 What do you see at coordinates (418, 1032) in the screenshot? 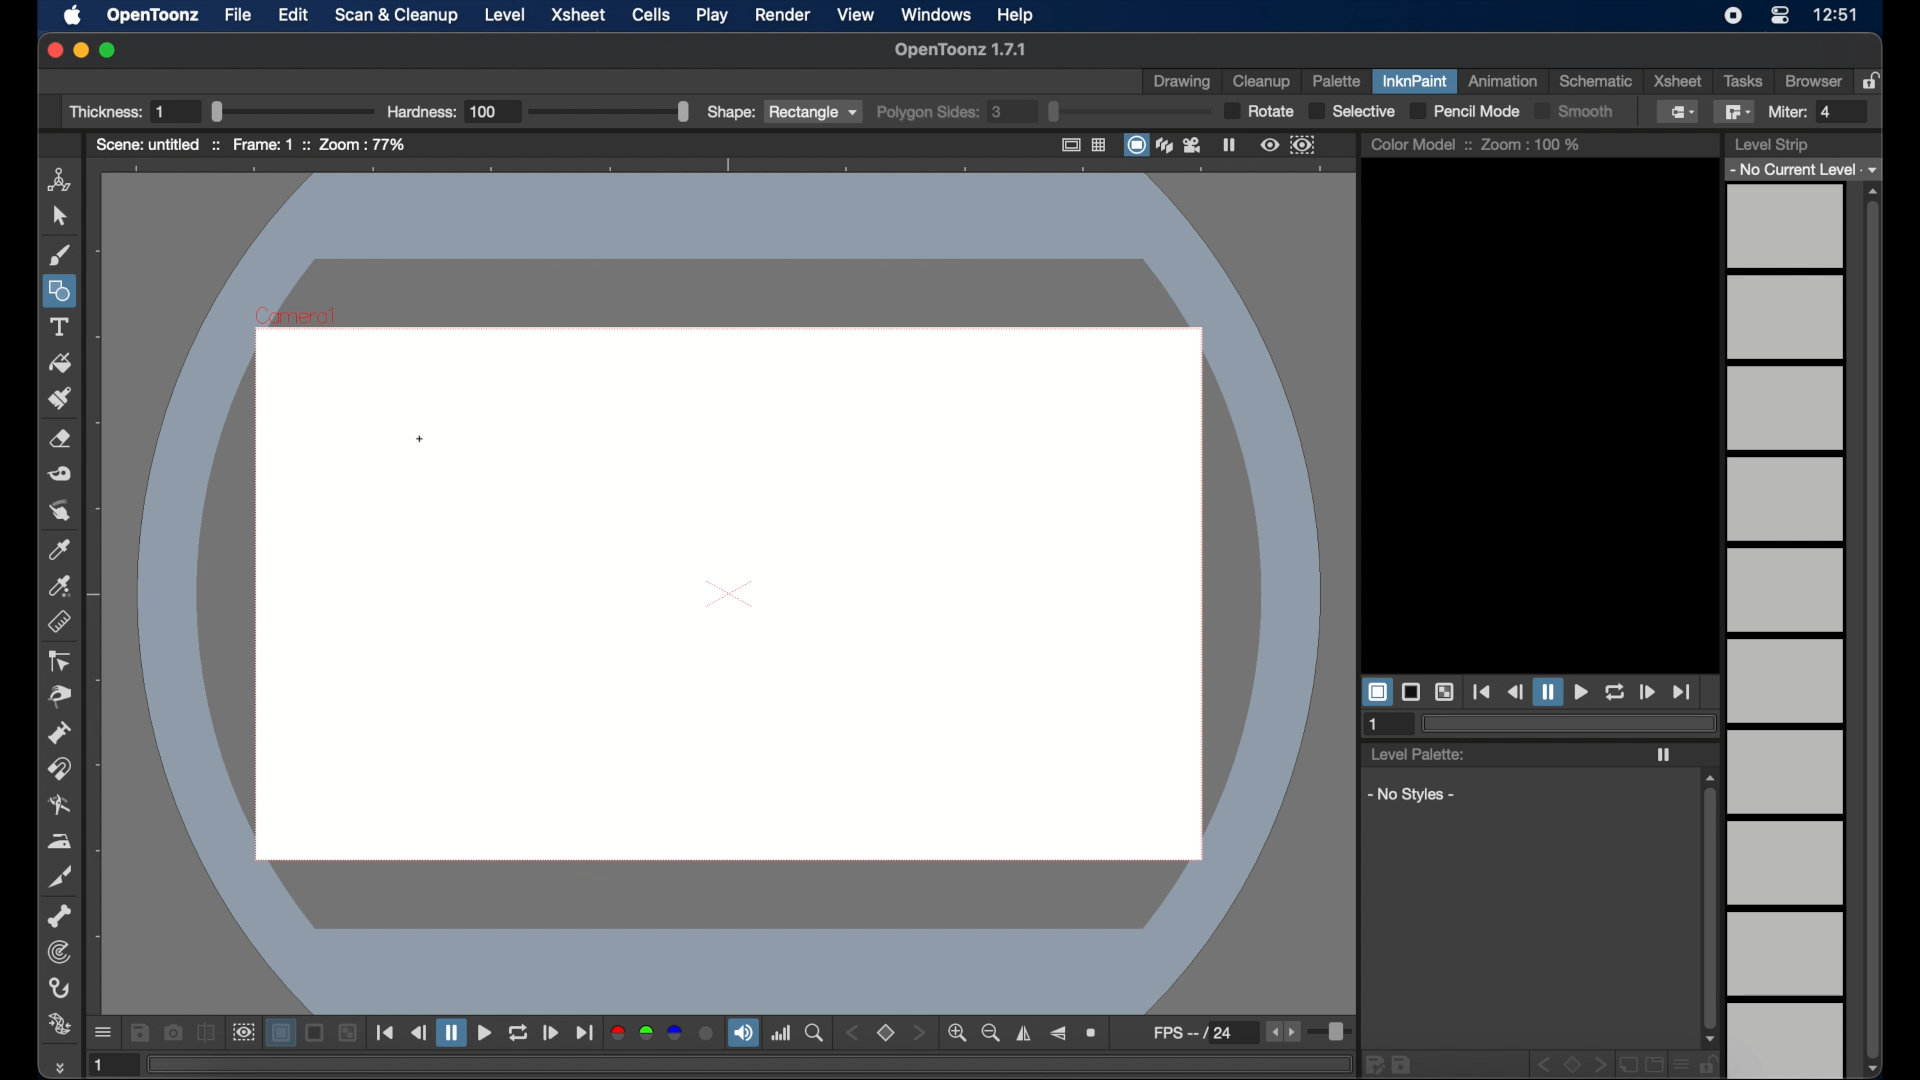
I see `rewind` at bounding box center [418, 1032].